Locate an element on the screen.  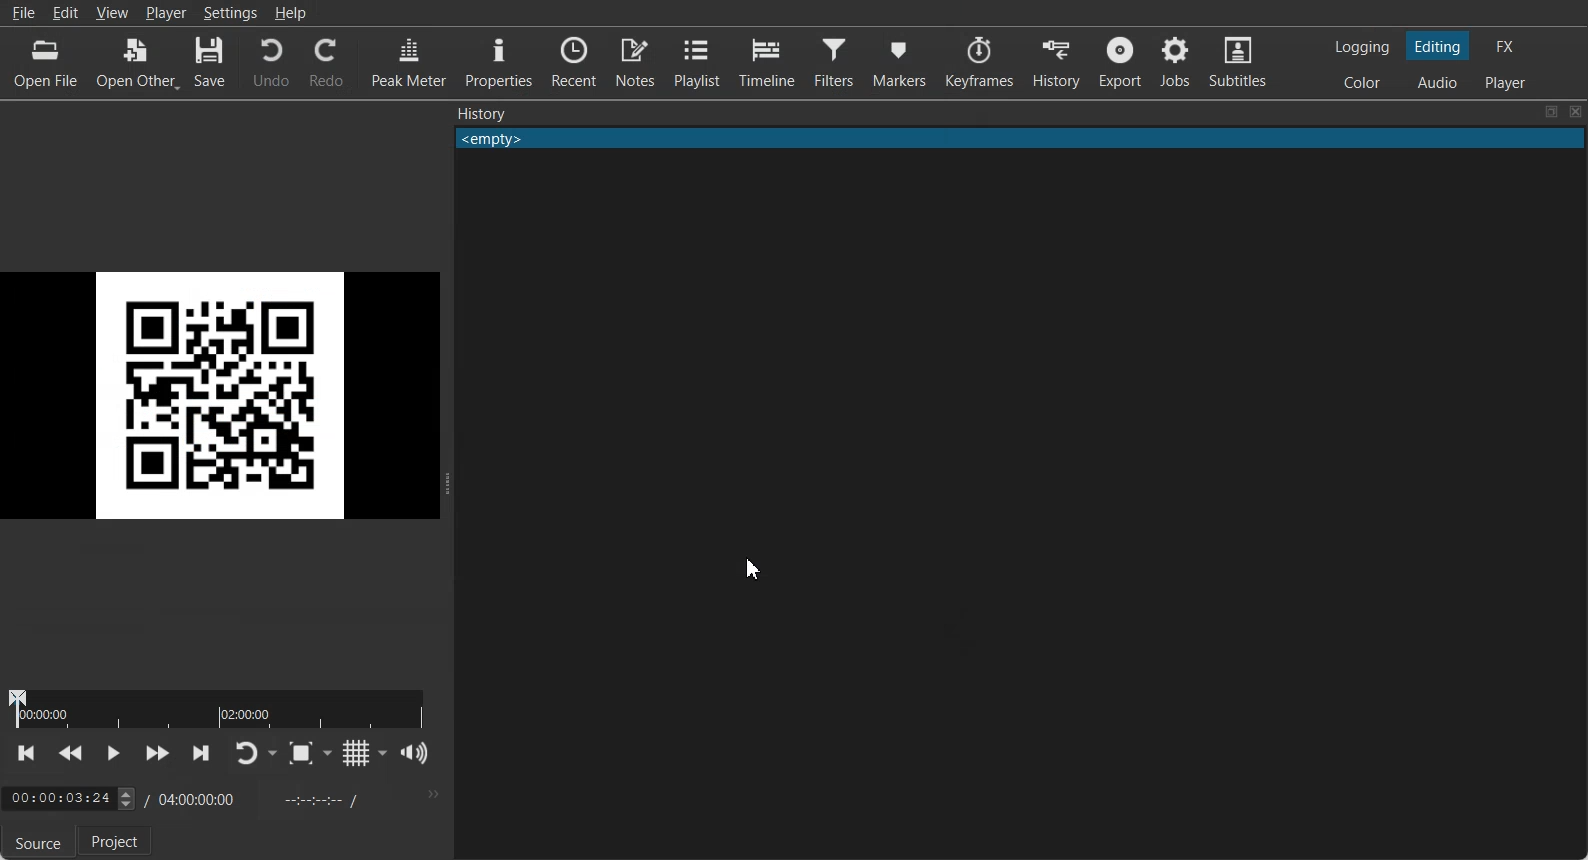
Source is located at coordinates (35, 845).